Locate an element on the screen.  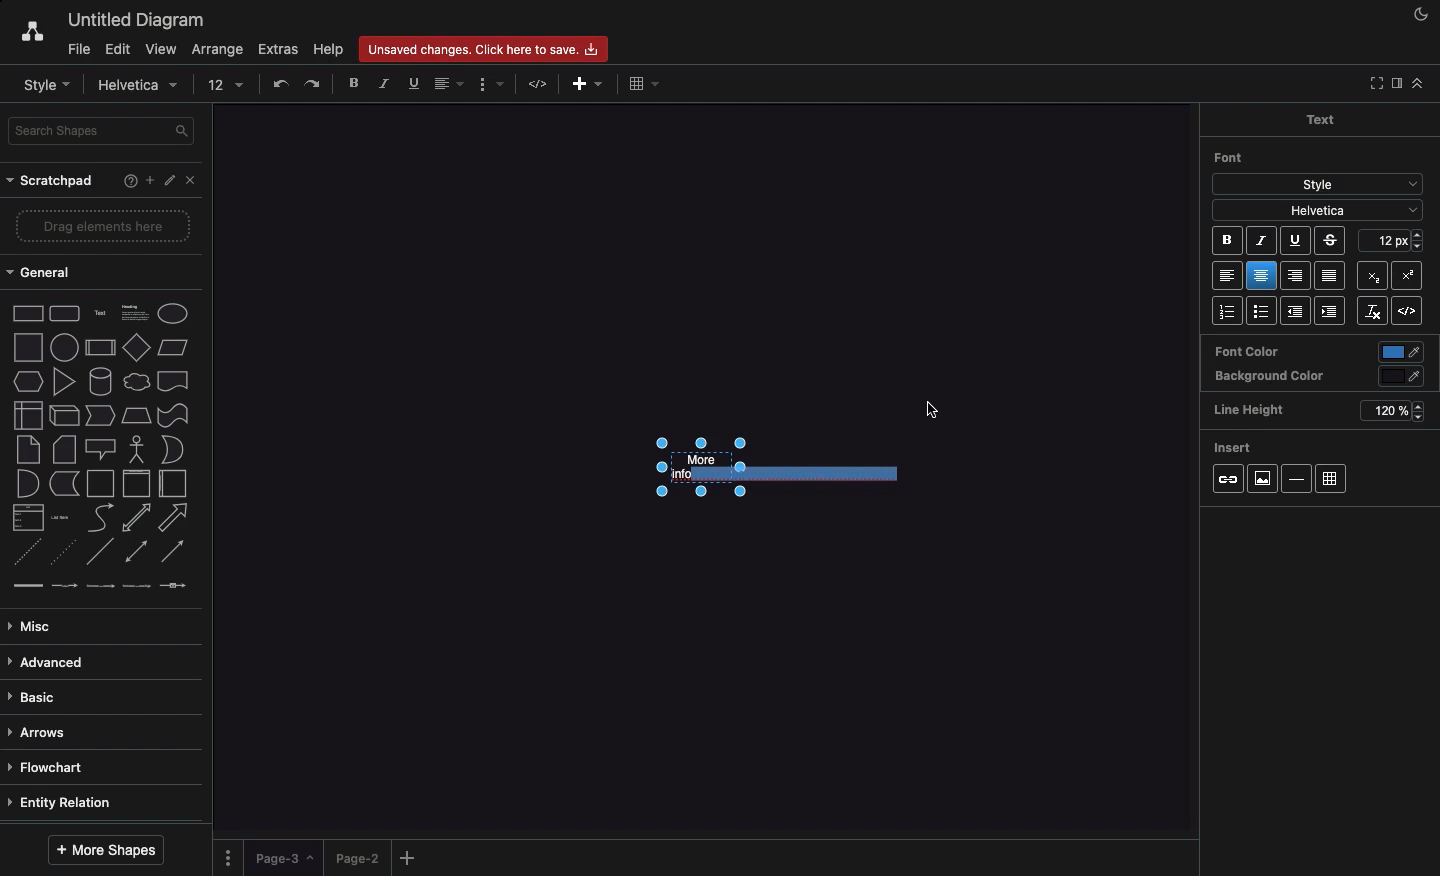
List is located at coordinates (1226, 311).